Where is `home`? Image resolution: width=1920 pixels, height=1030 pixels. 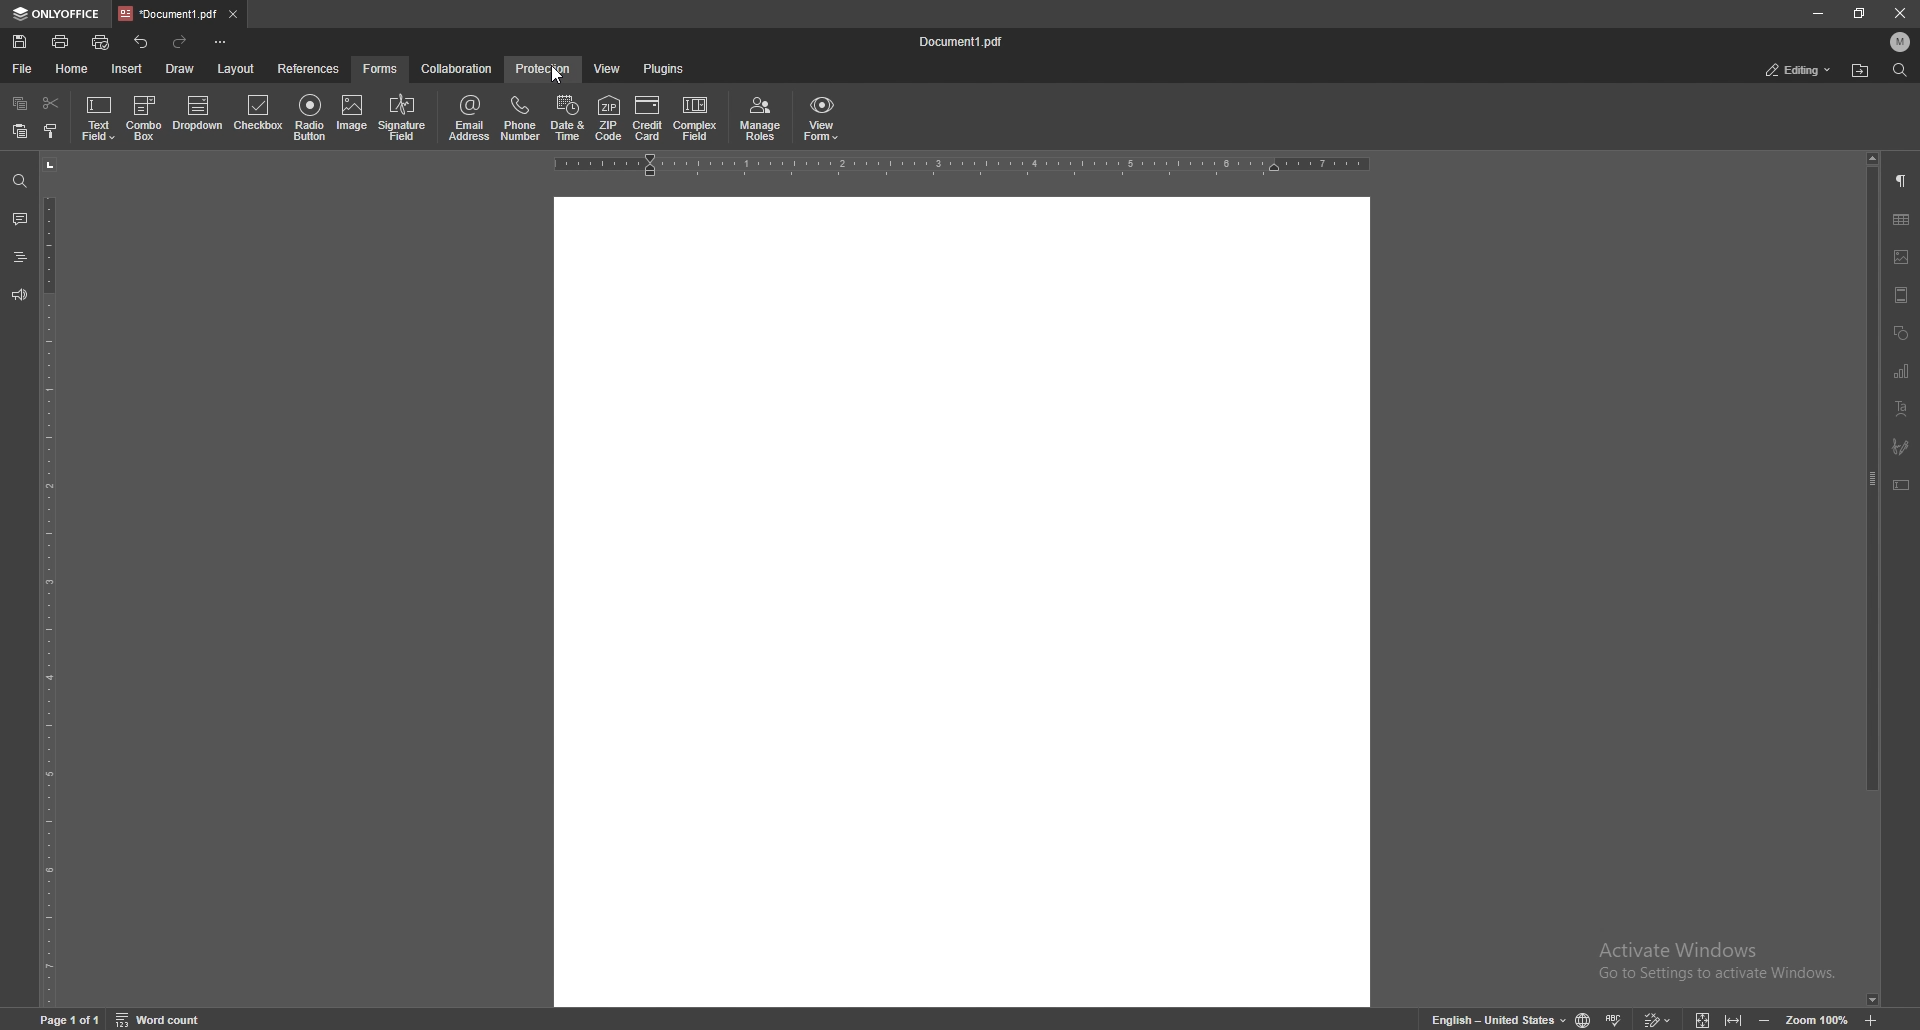 home is located at coordinates (75, 69).